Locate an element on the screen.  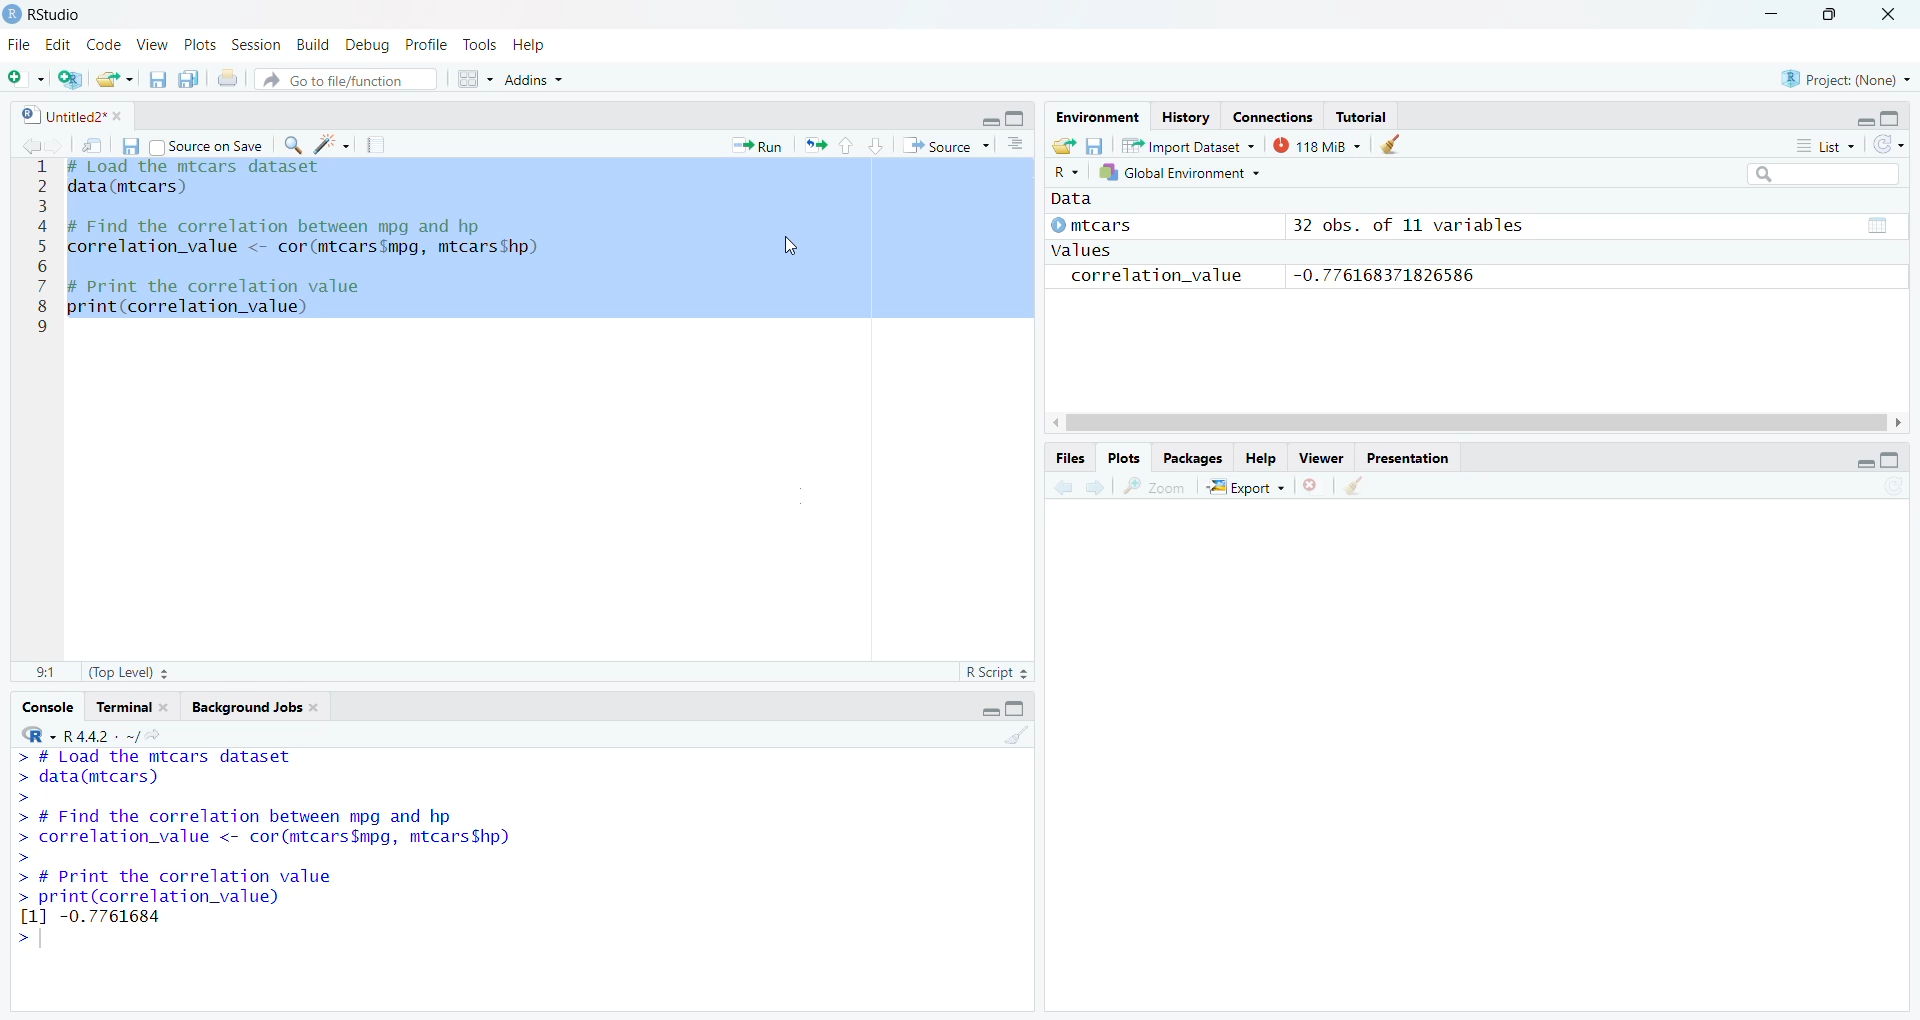
Open an existing file (Ctrl + O) is located at coordinates (115, 80).